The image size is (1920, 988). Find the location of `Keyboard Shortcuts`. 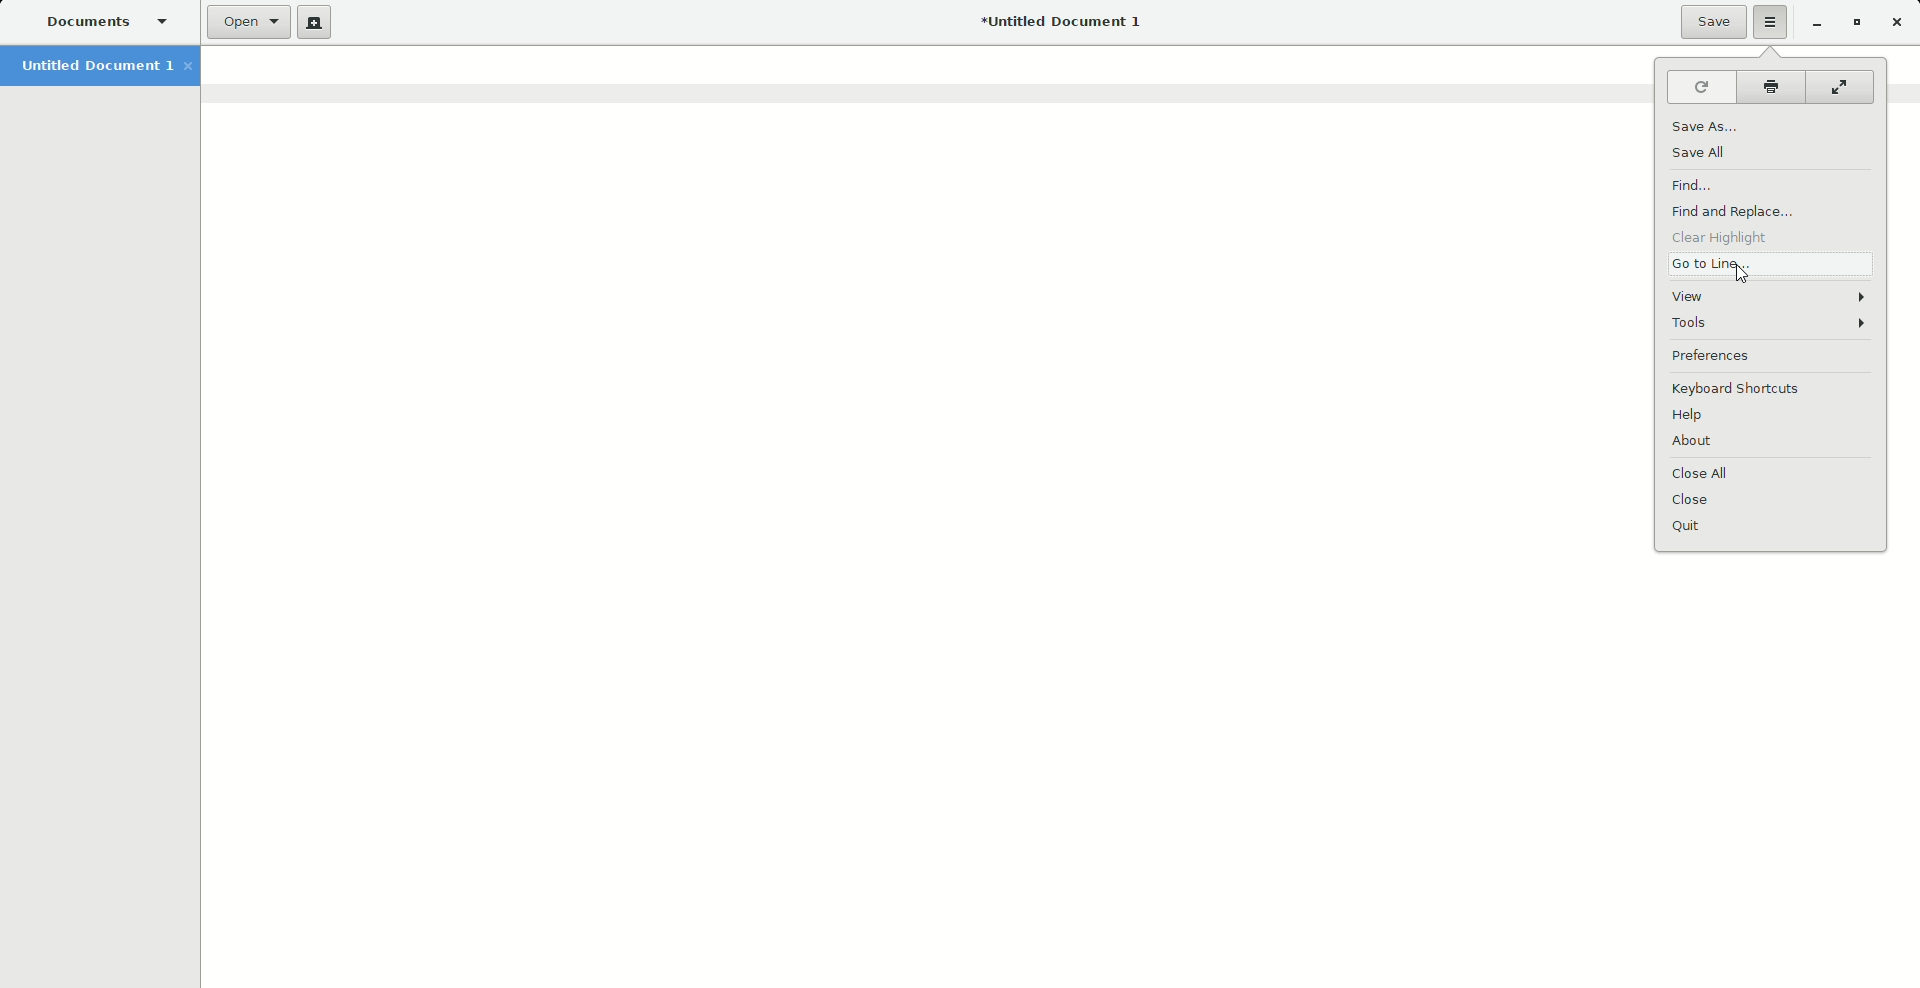

Keyboard Shortcuts is located at coordinates (1751, 390).